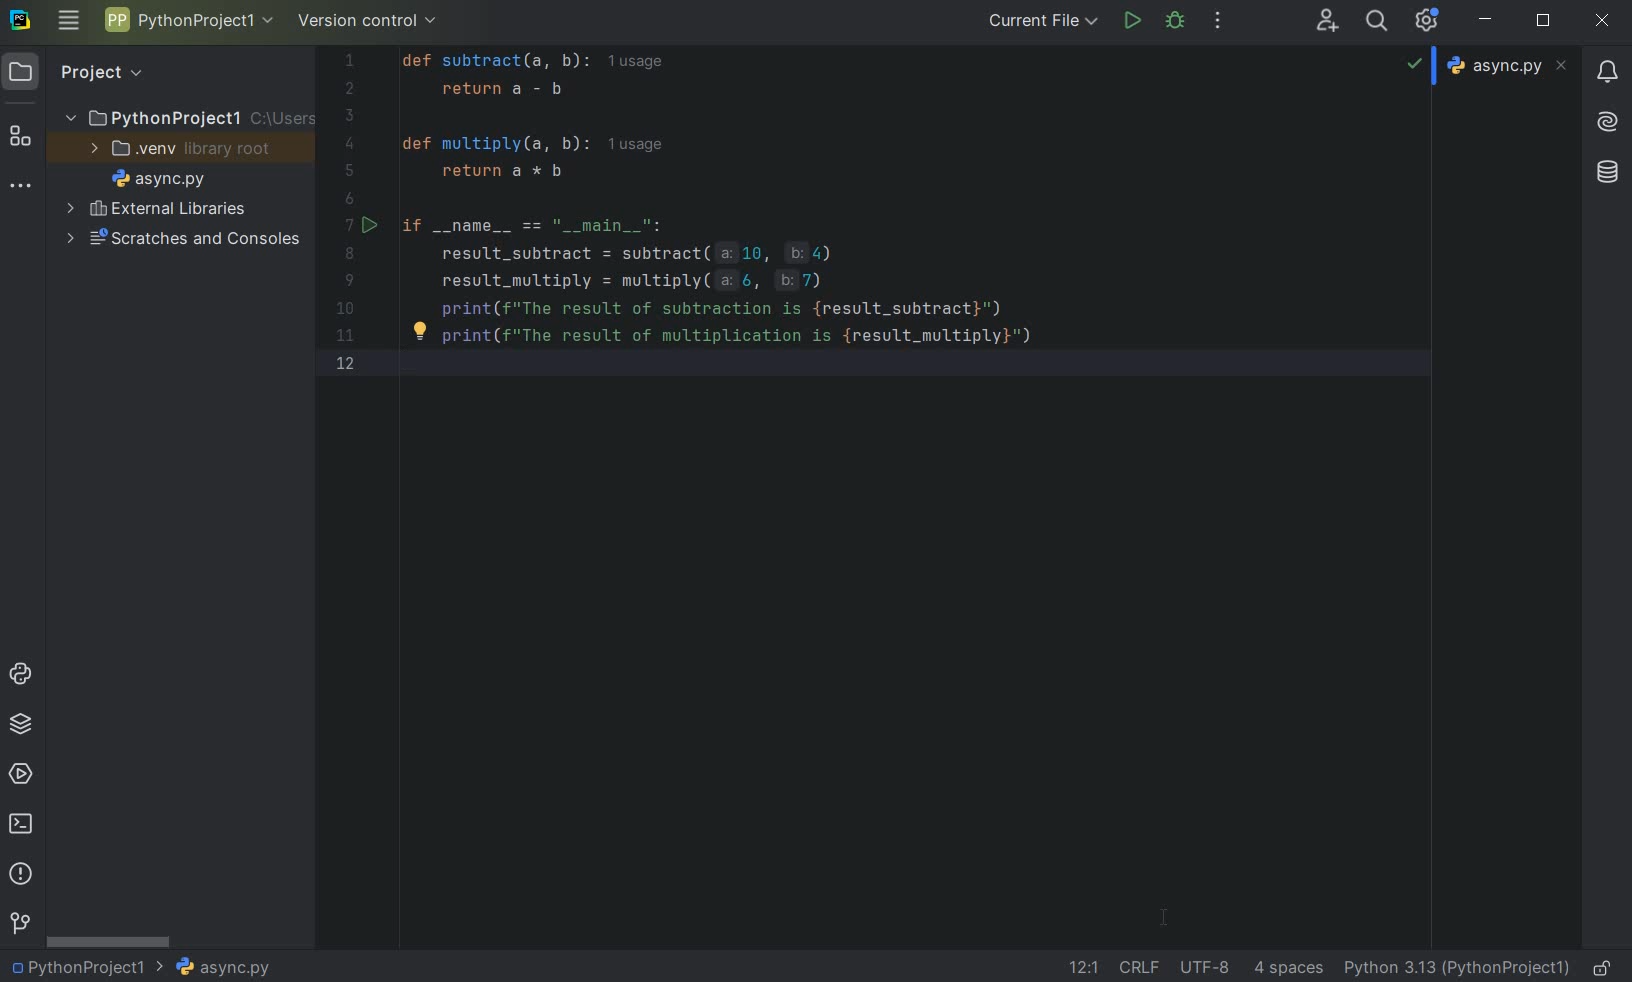 This screenshot has width=1632, height=982. Describe the element at coordinates (166, 211) in the screenshot. I see `external libraries` at that location.